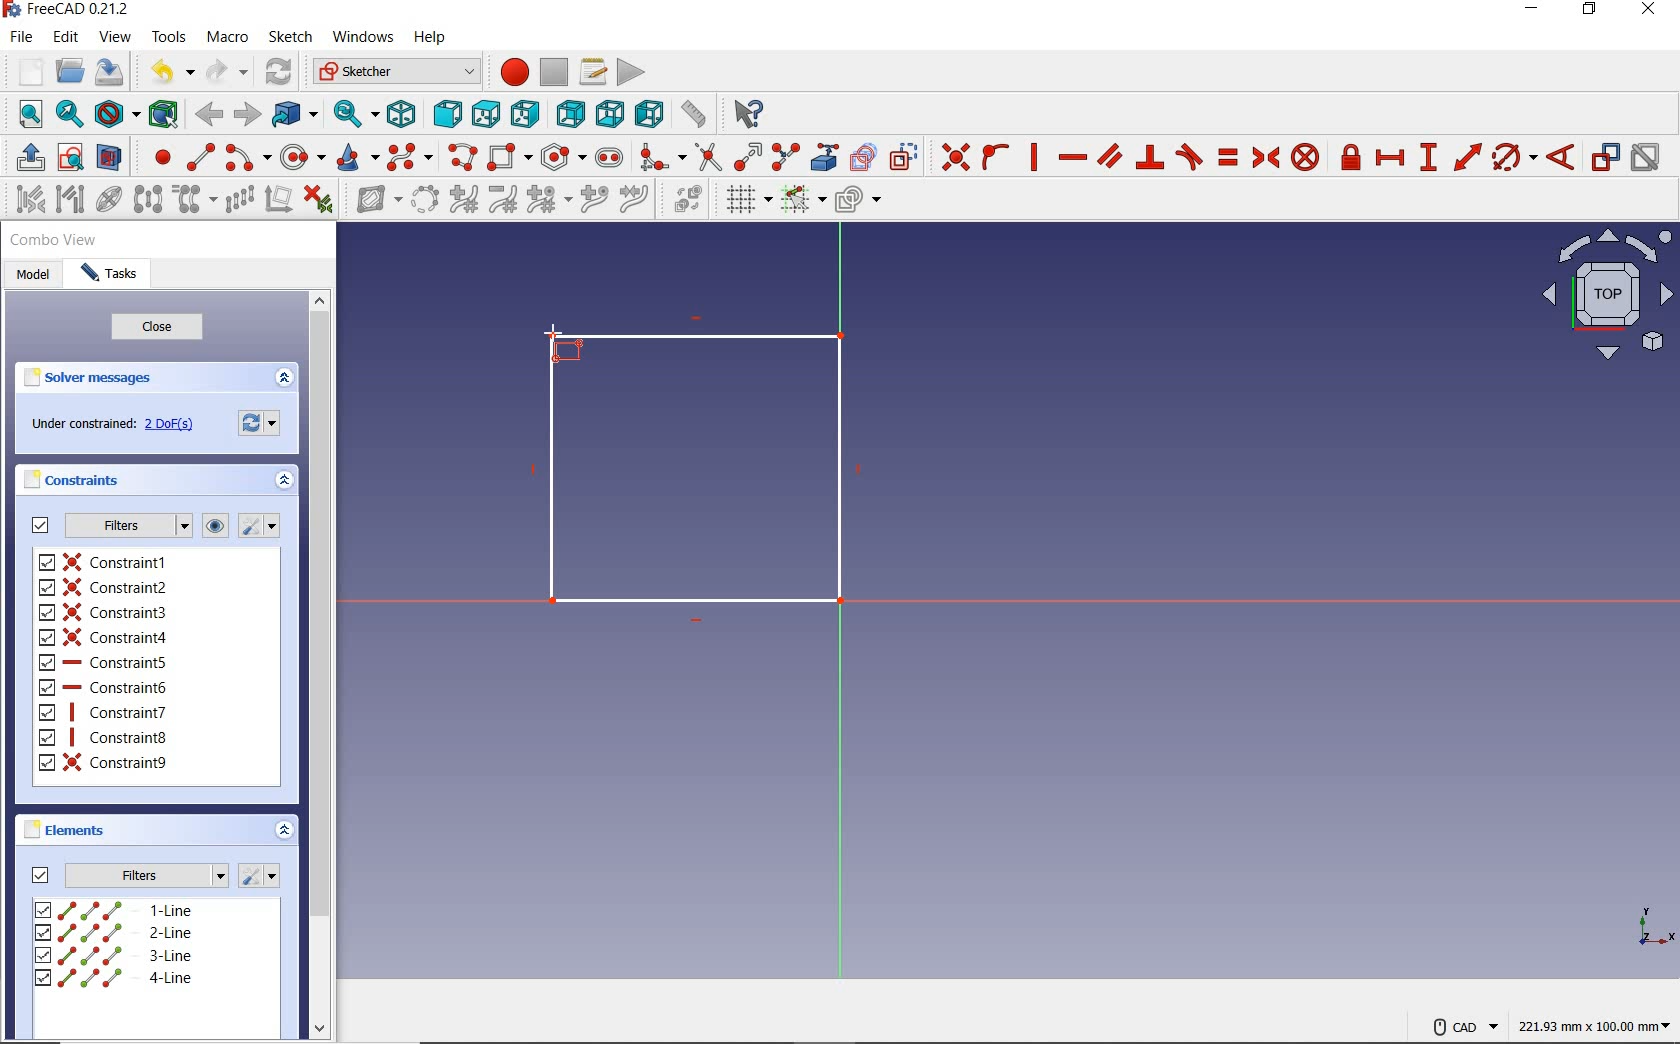 The width and height of the screenshot is (1680, 1044). Describe the element at coordinates (593, 72) in the screenshot. I see `macros` at that location.